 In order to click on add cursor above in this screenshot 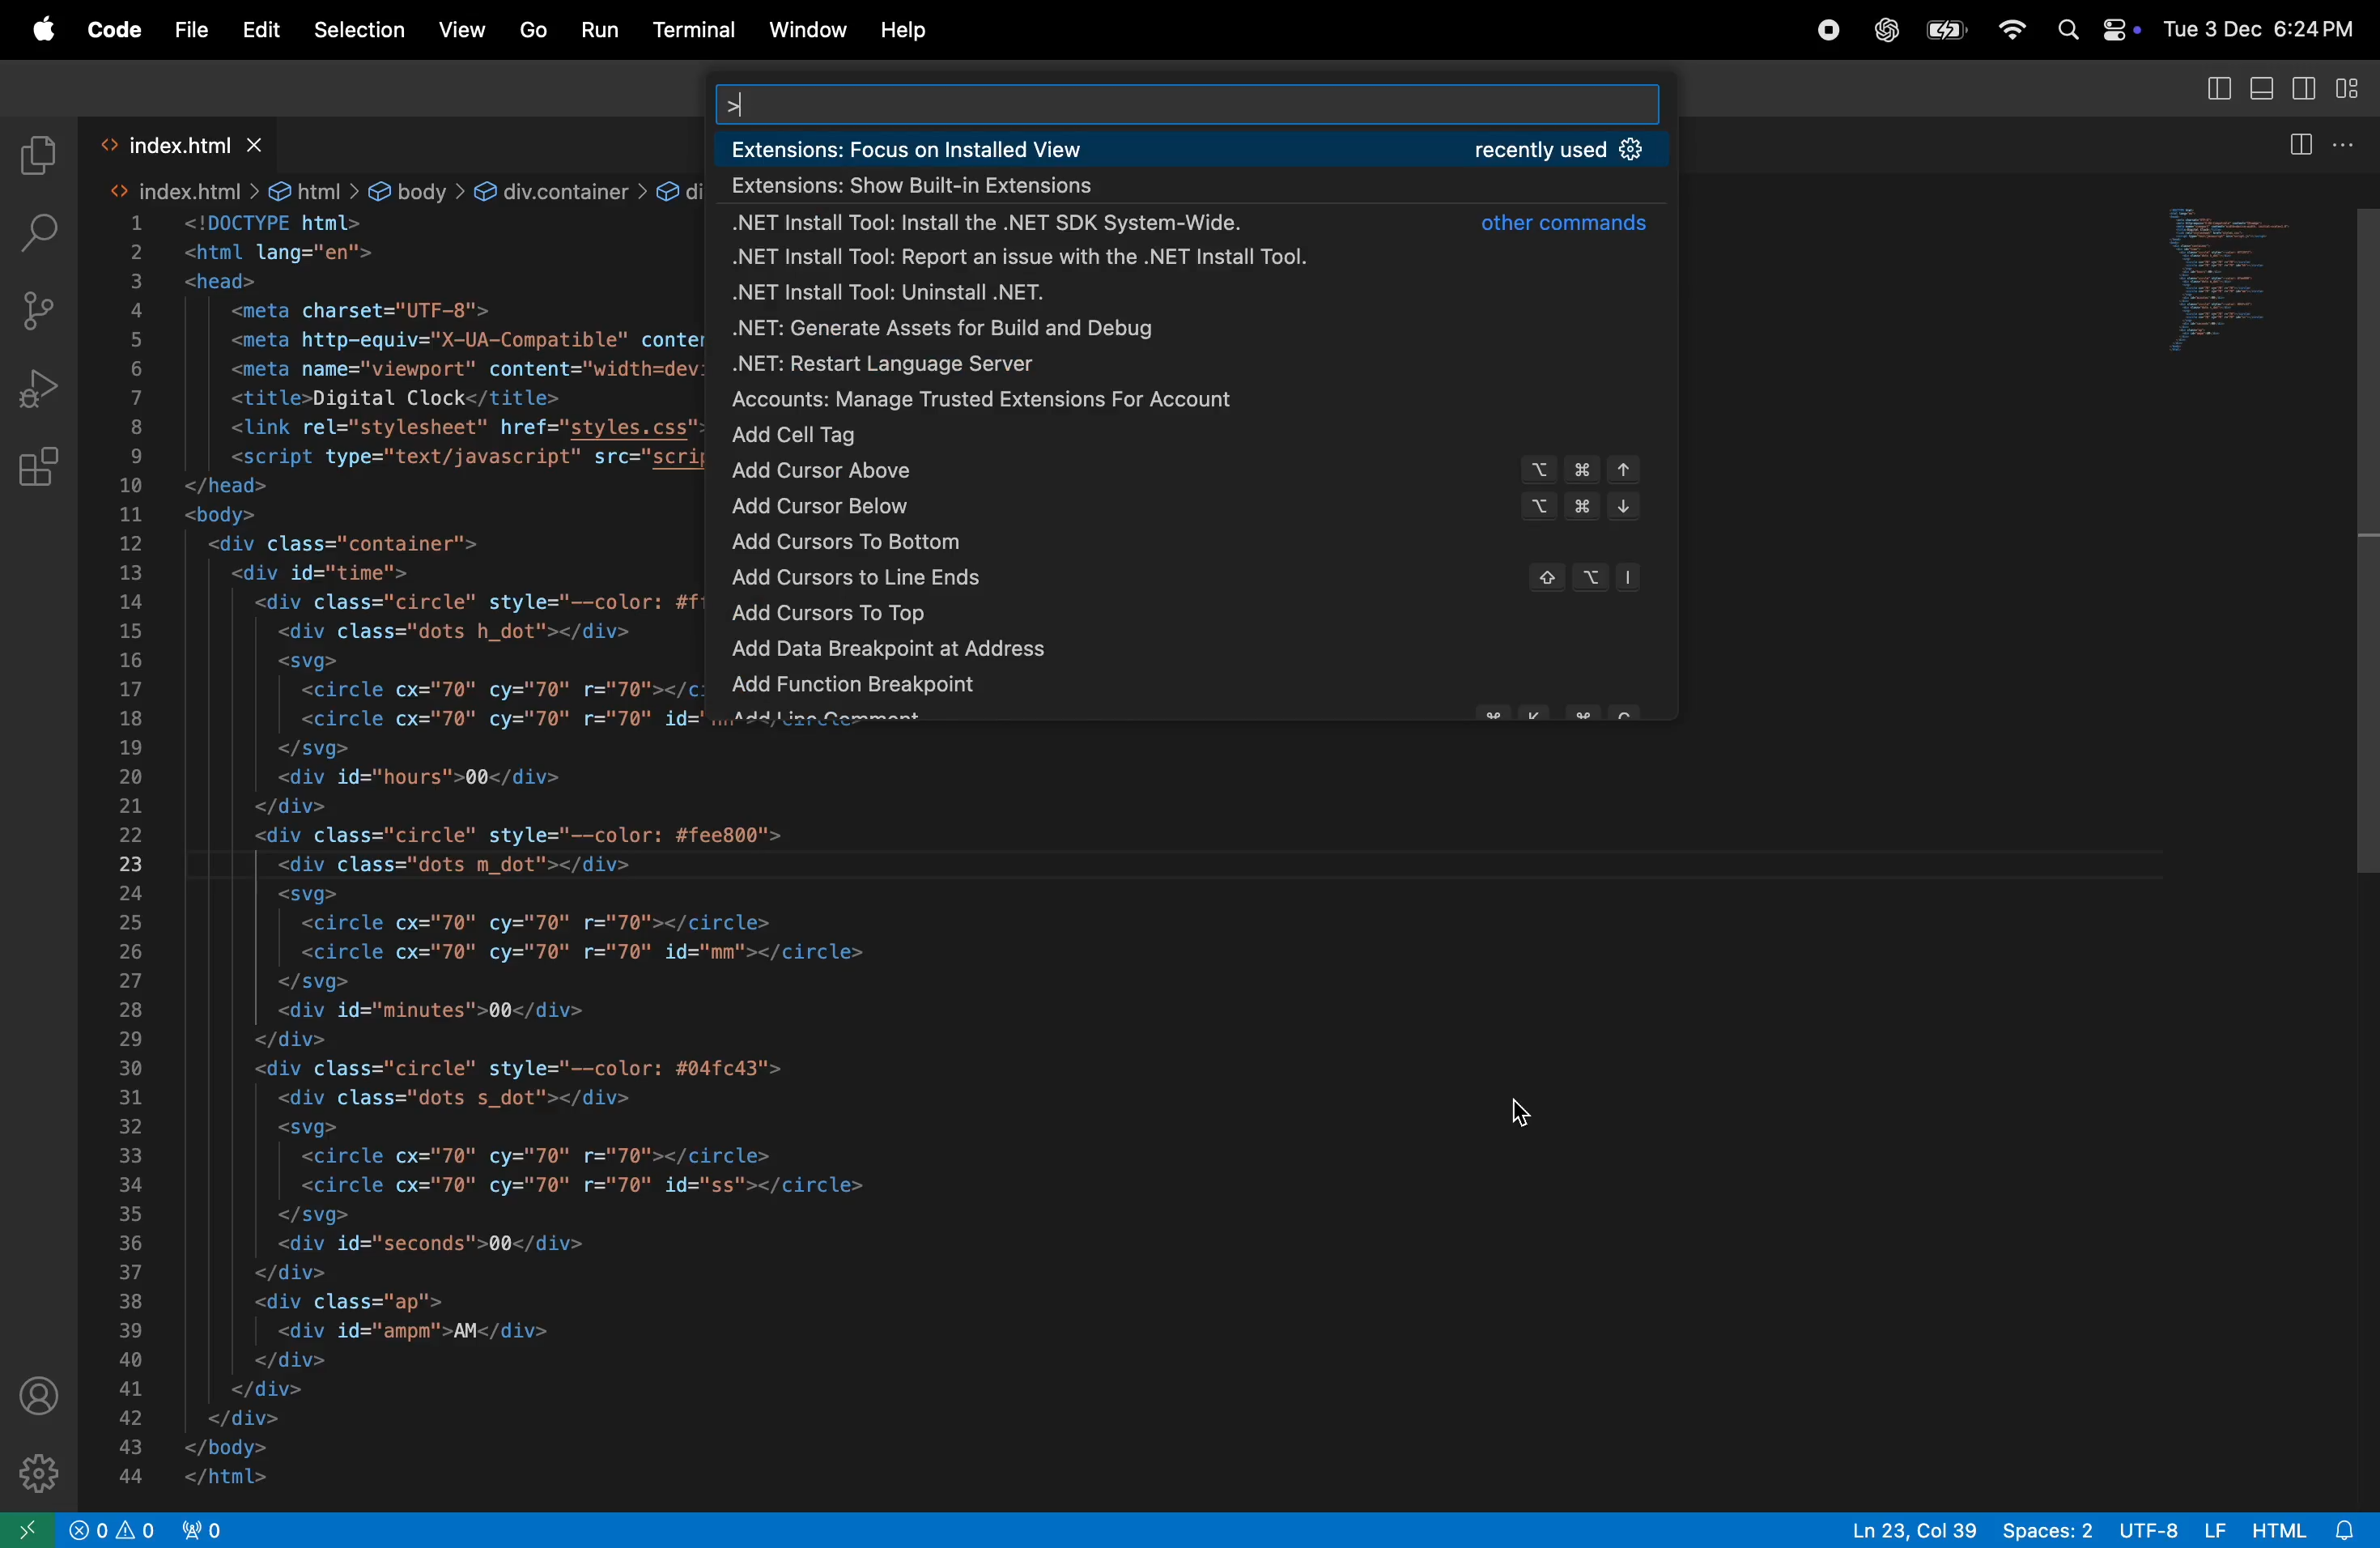, I will do `click(1193, 472)`.